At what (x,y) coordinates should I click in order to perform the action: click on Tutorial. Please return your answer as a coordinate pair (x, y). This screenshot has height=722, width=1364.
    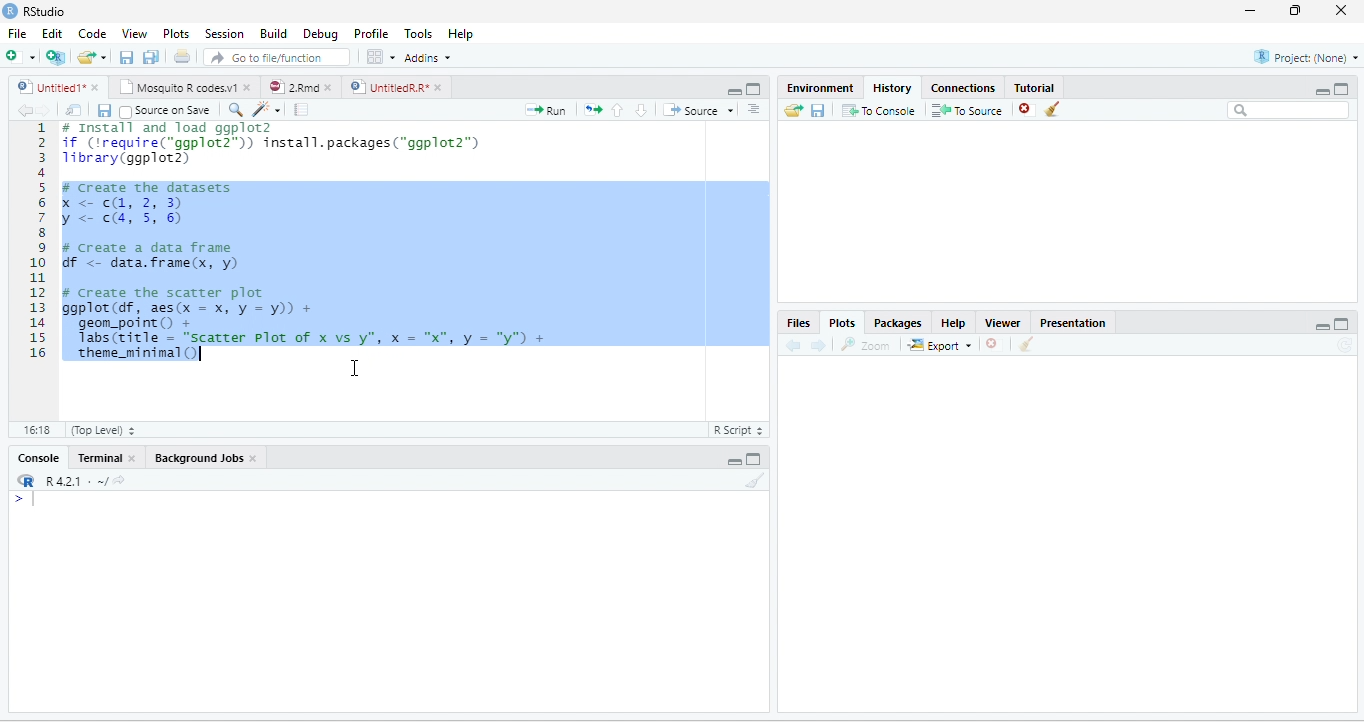
    Looking at the image, I should click on (1035, 86).